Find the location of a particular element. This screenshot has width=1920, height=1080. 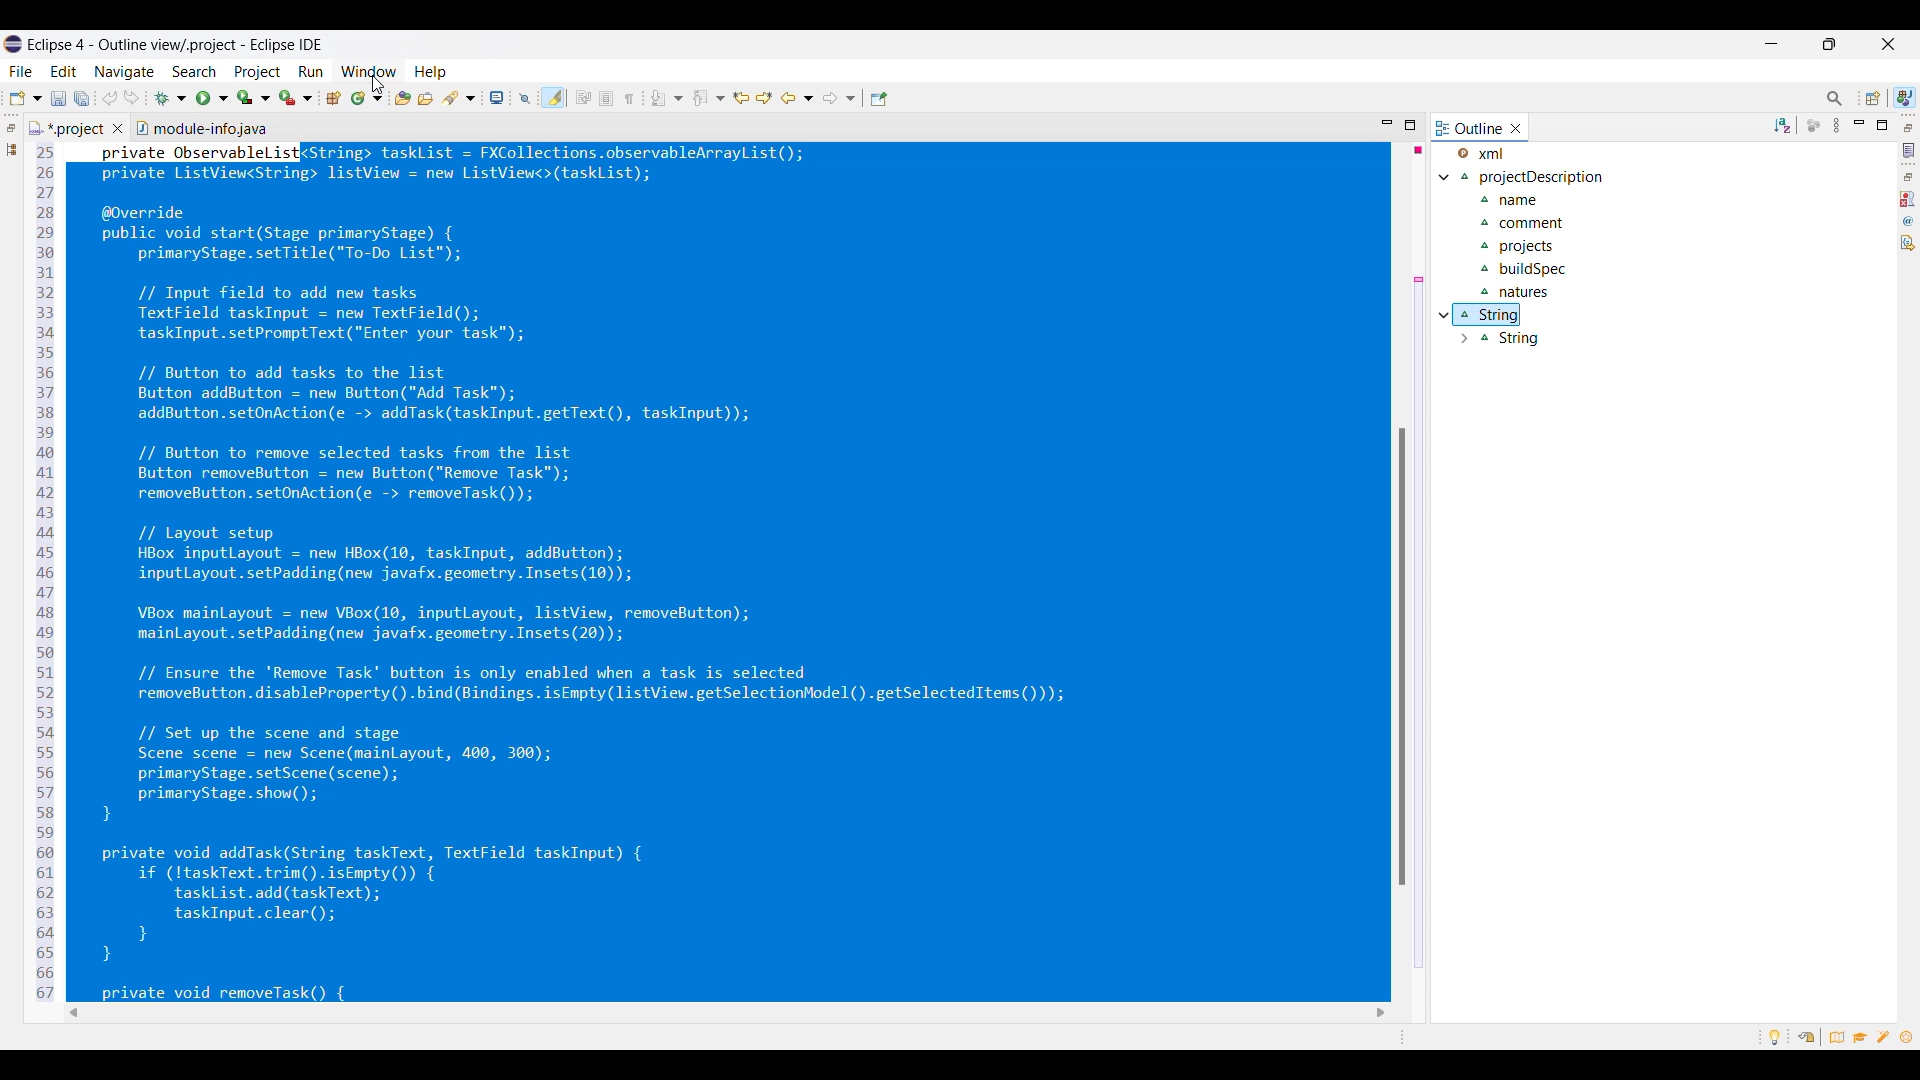

Maximize is located at coordinates (1411, 125).